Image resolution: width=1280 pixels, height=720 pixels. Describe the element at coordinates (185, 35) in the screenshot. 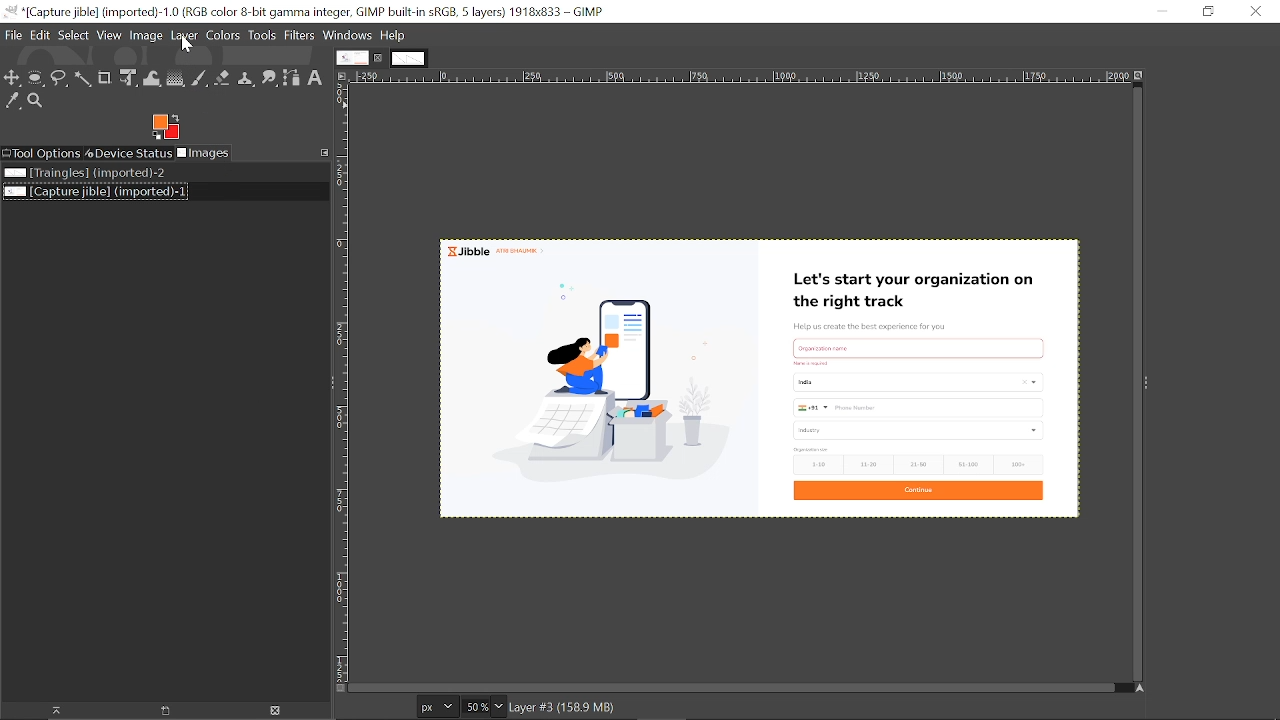

I see `Layer` at that location.